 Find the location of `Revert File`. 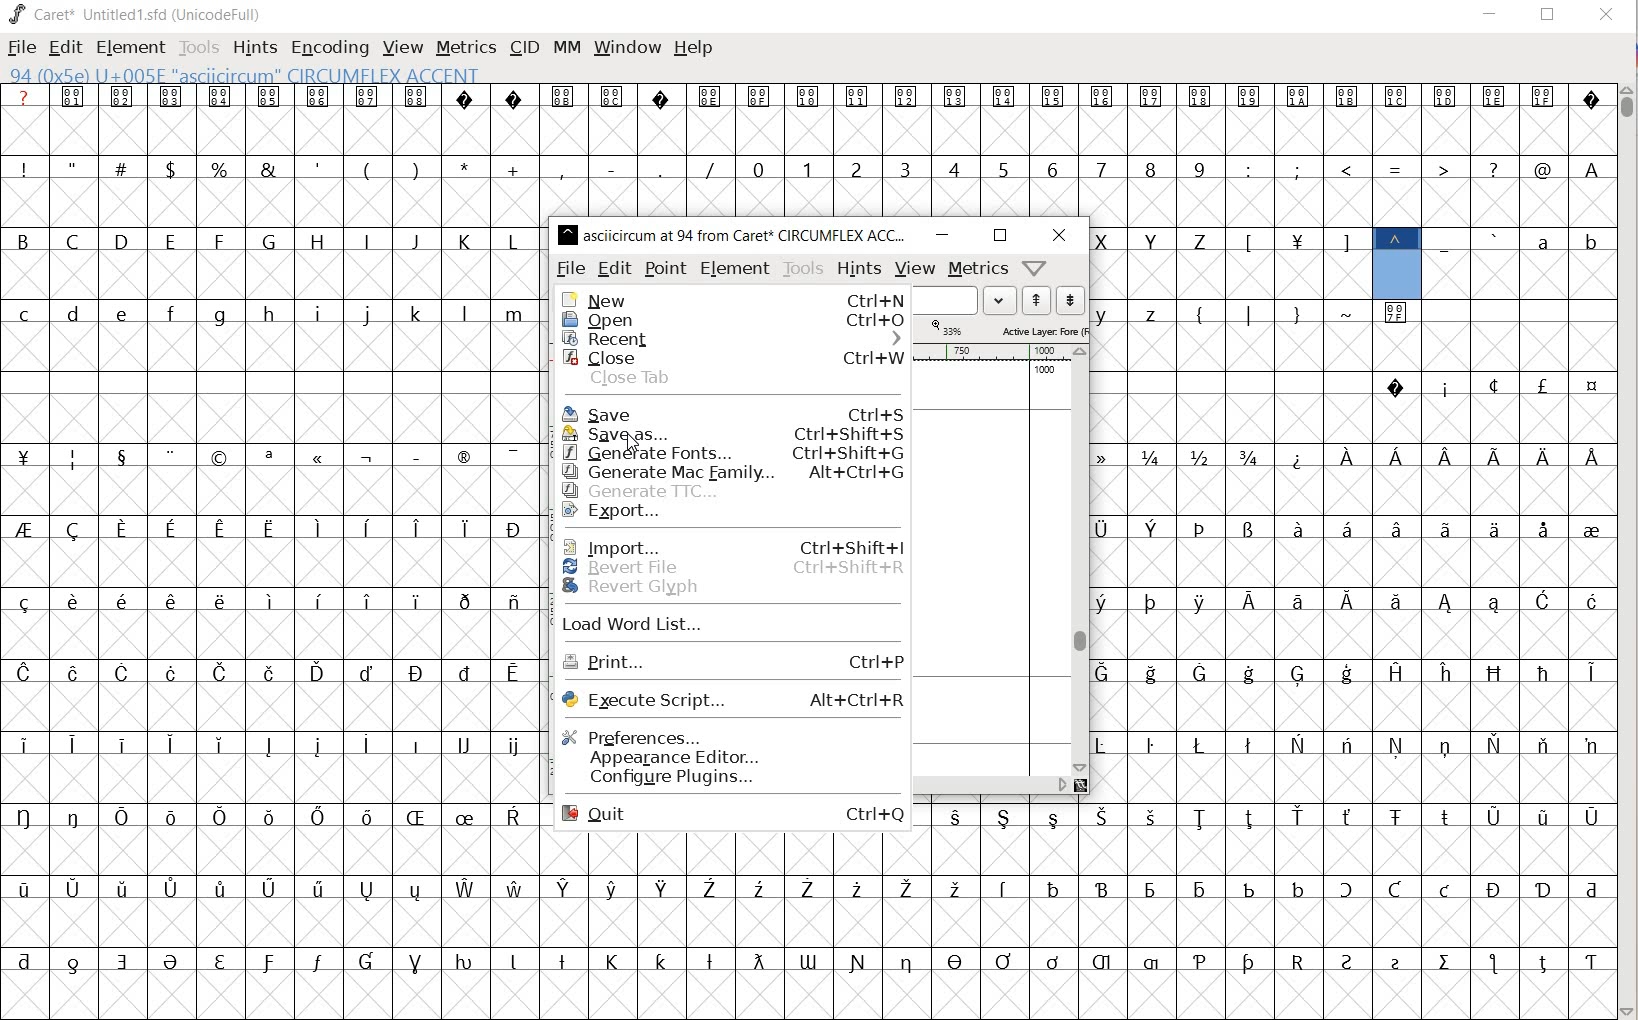

Revert File is located at coordinates (732, 565).